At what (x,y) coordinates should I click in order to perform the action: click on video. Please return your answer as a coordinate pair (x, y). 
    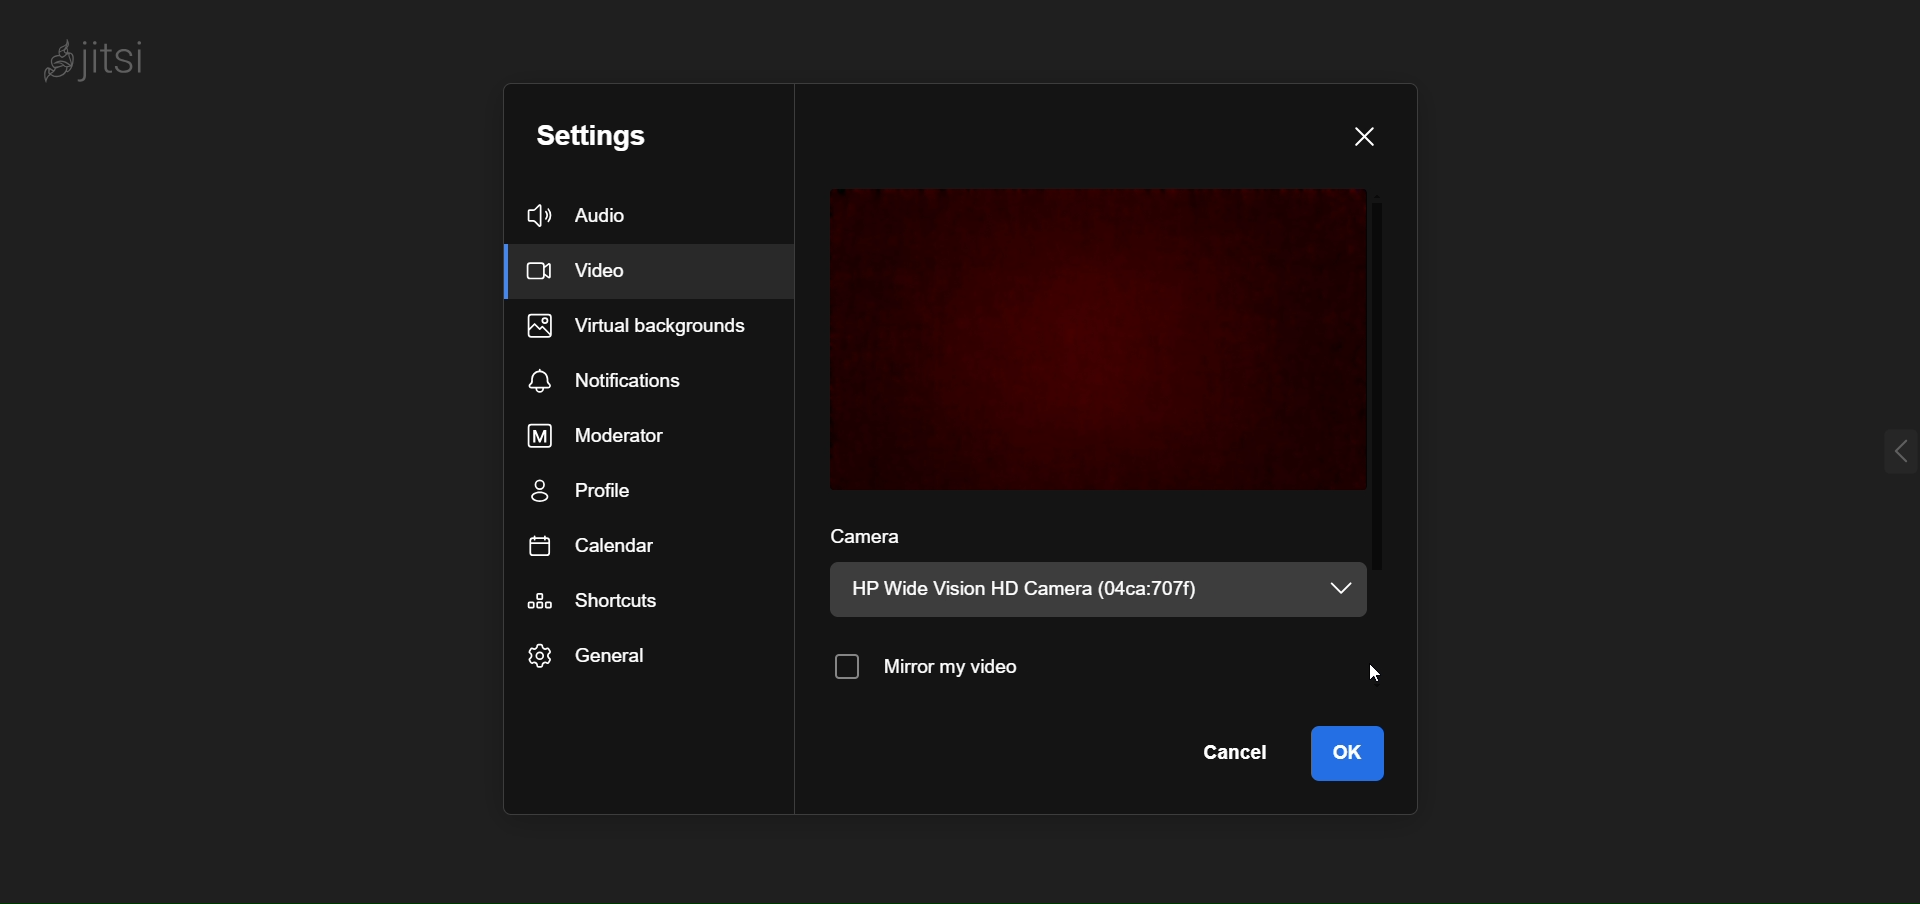
    Looking at the image, I should click on (600, 274).